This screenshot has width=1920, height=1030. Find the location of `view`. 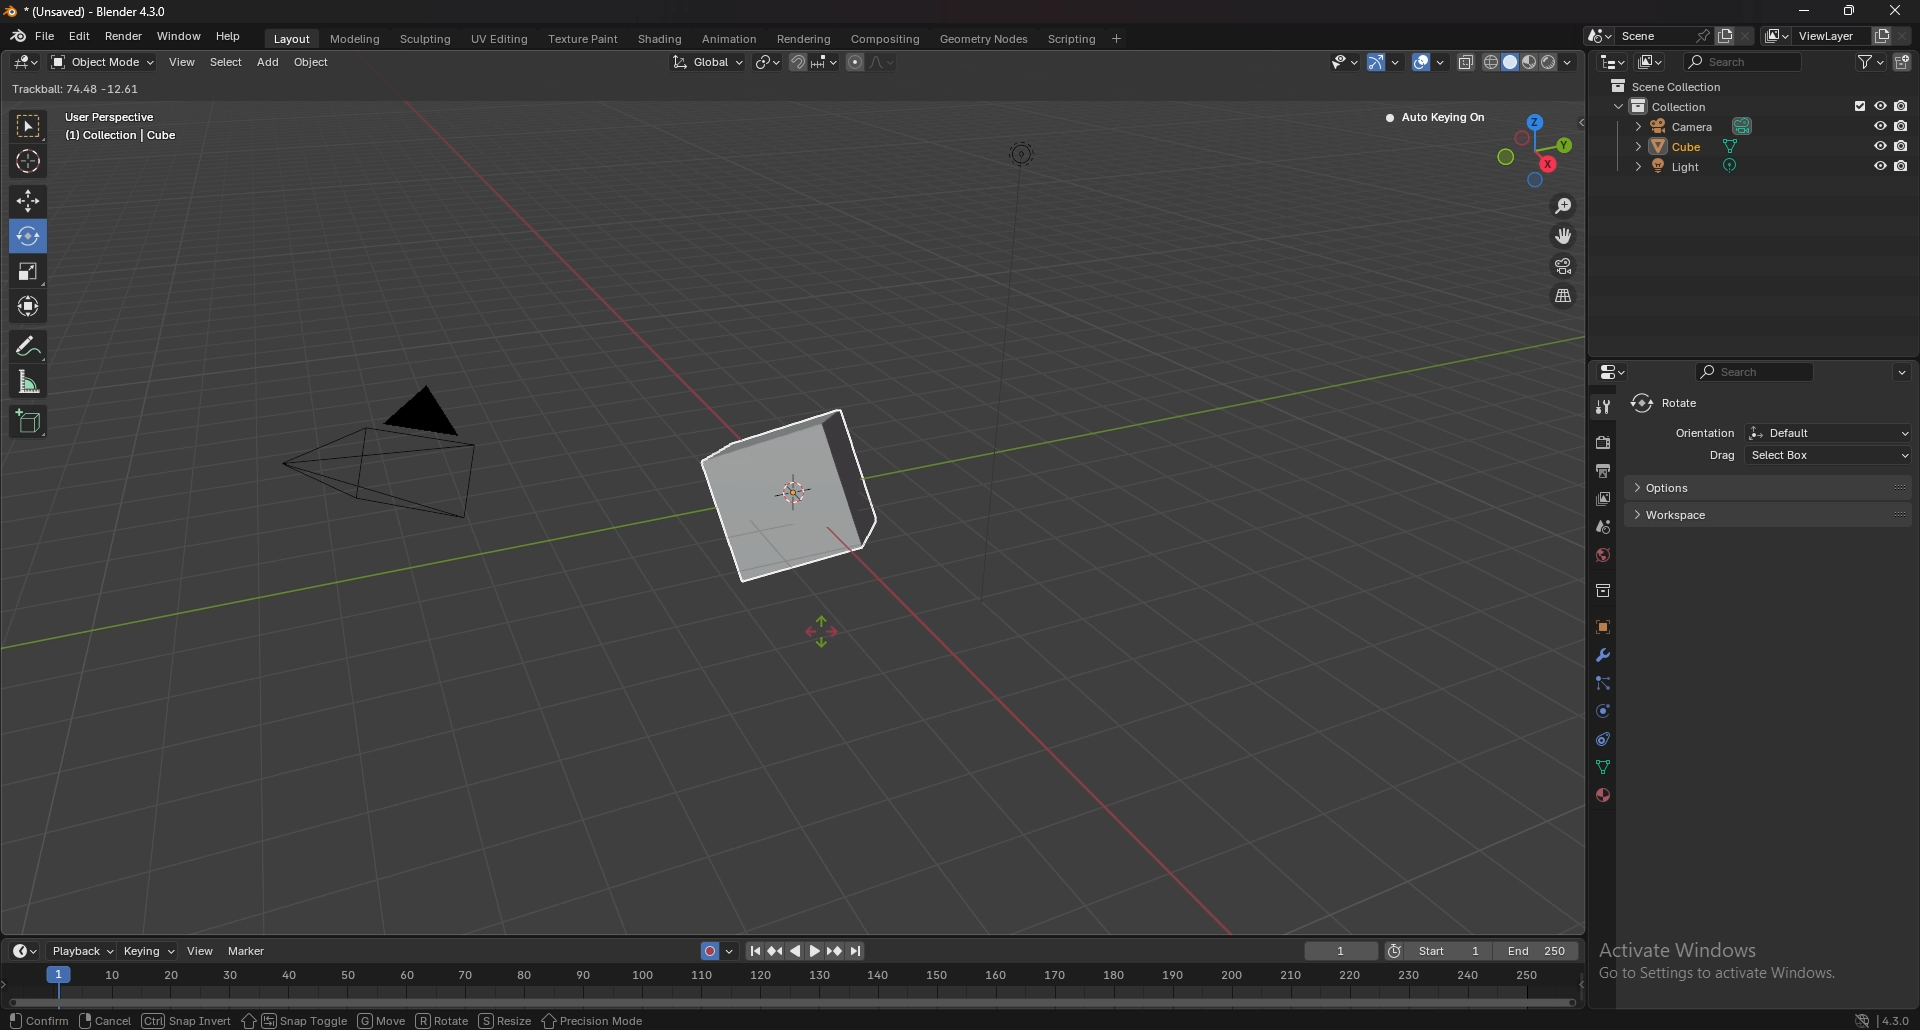

view is located at coordinates (183, 62).